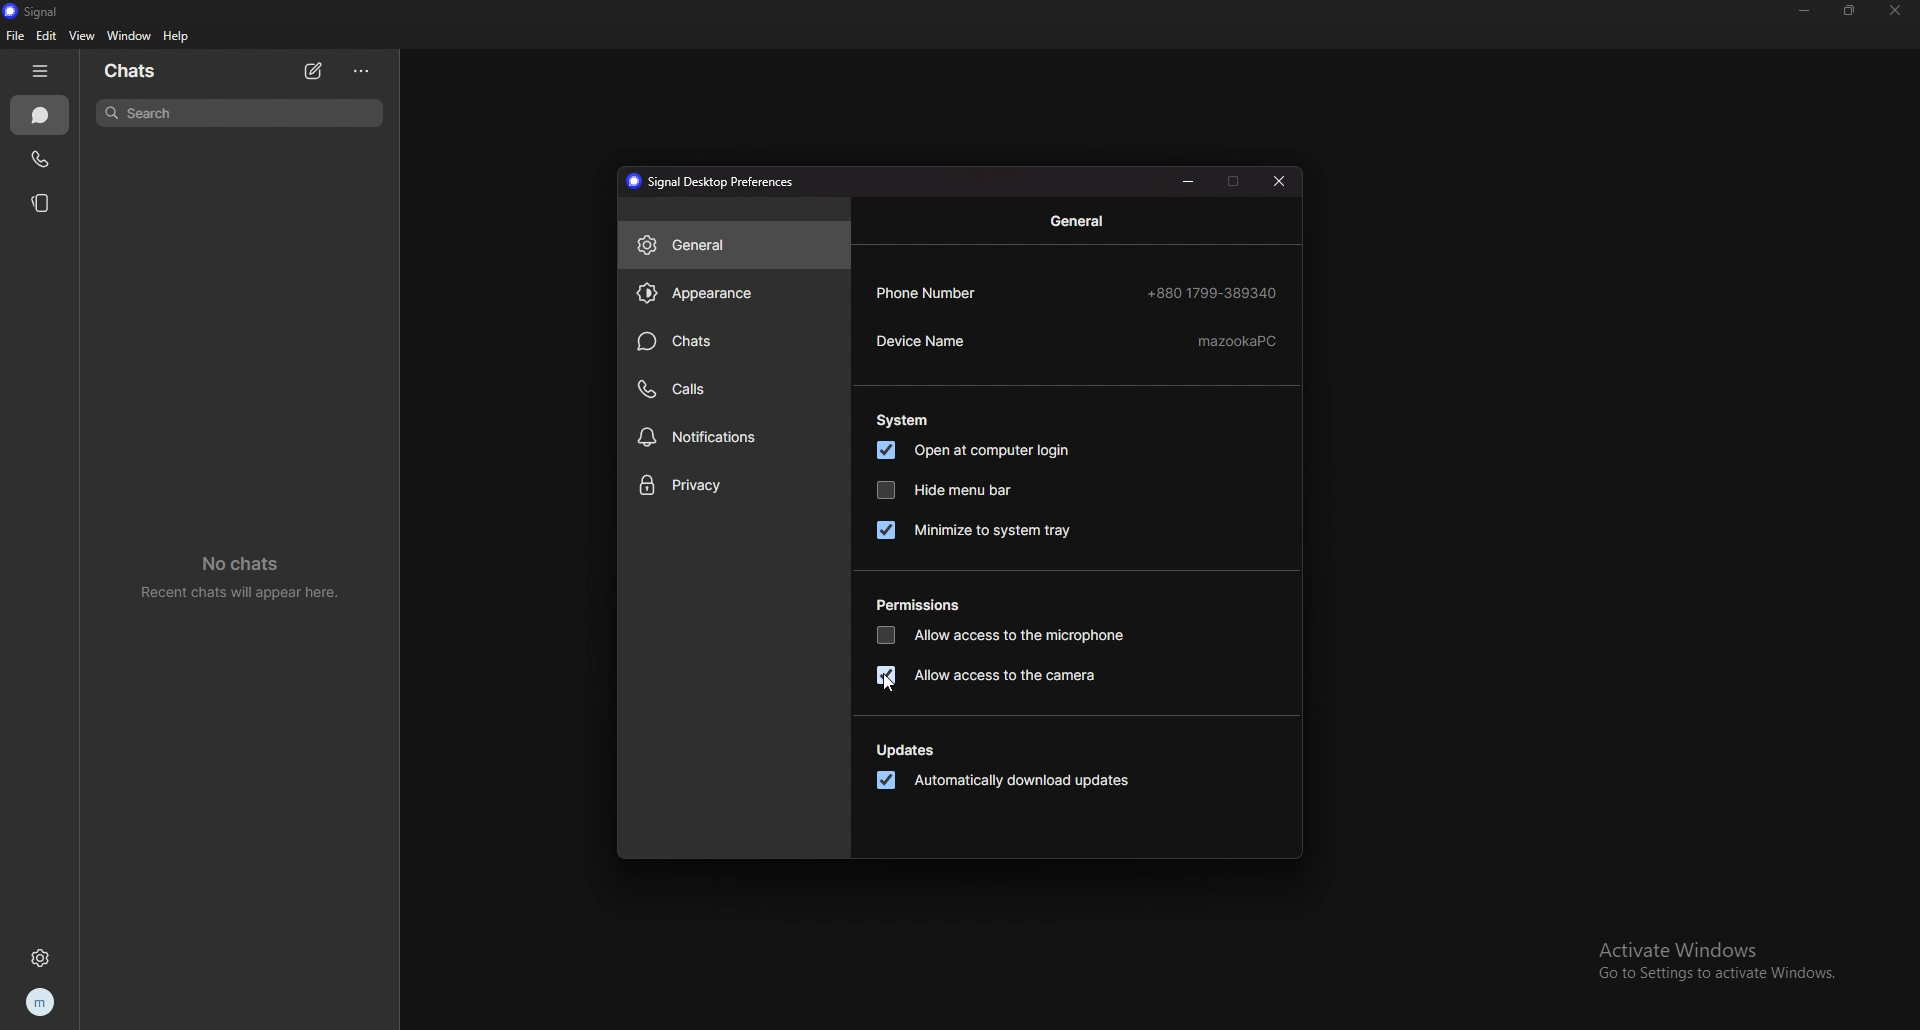 This screenshot has width=1920, height=1030. What do you see at coordinates (1848, 10) in the screenshot?
I see `resize` at bounding box center [1848, 10].